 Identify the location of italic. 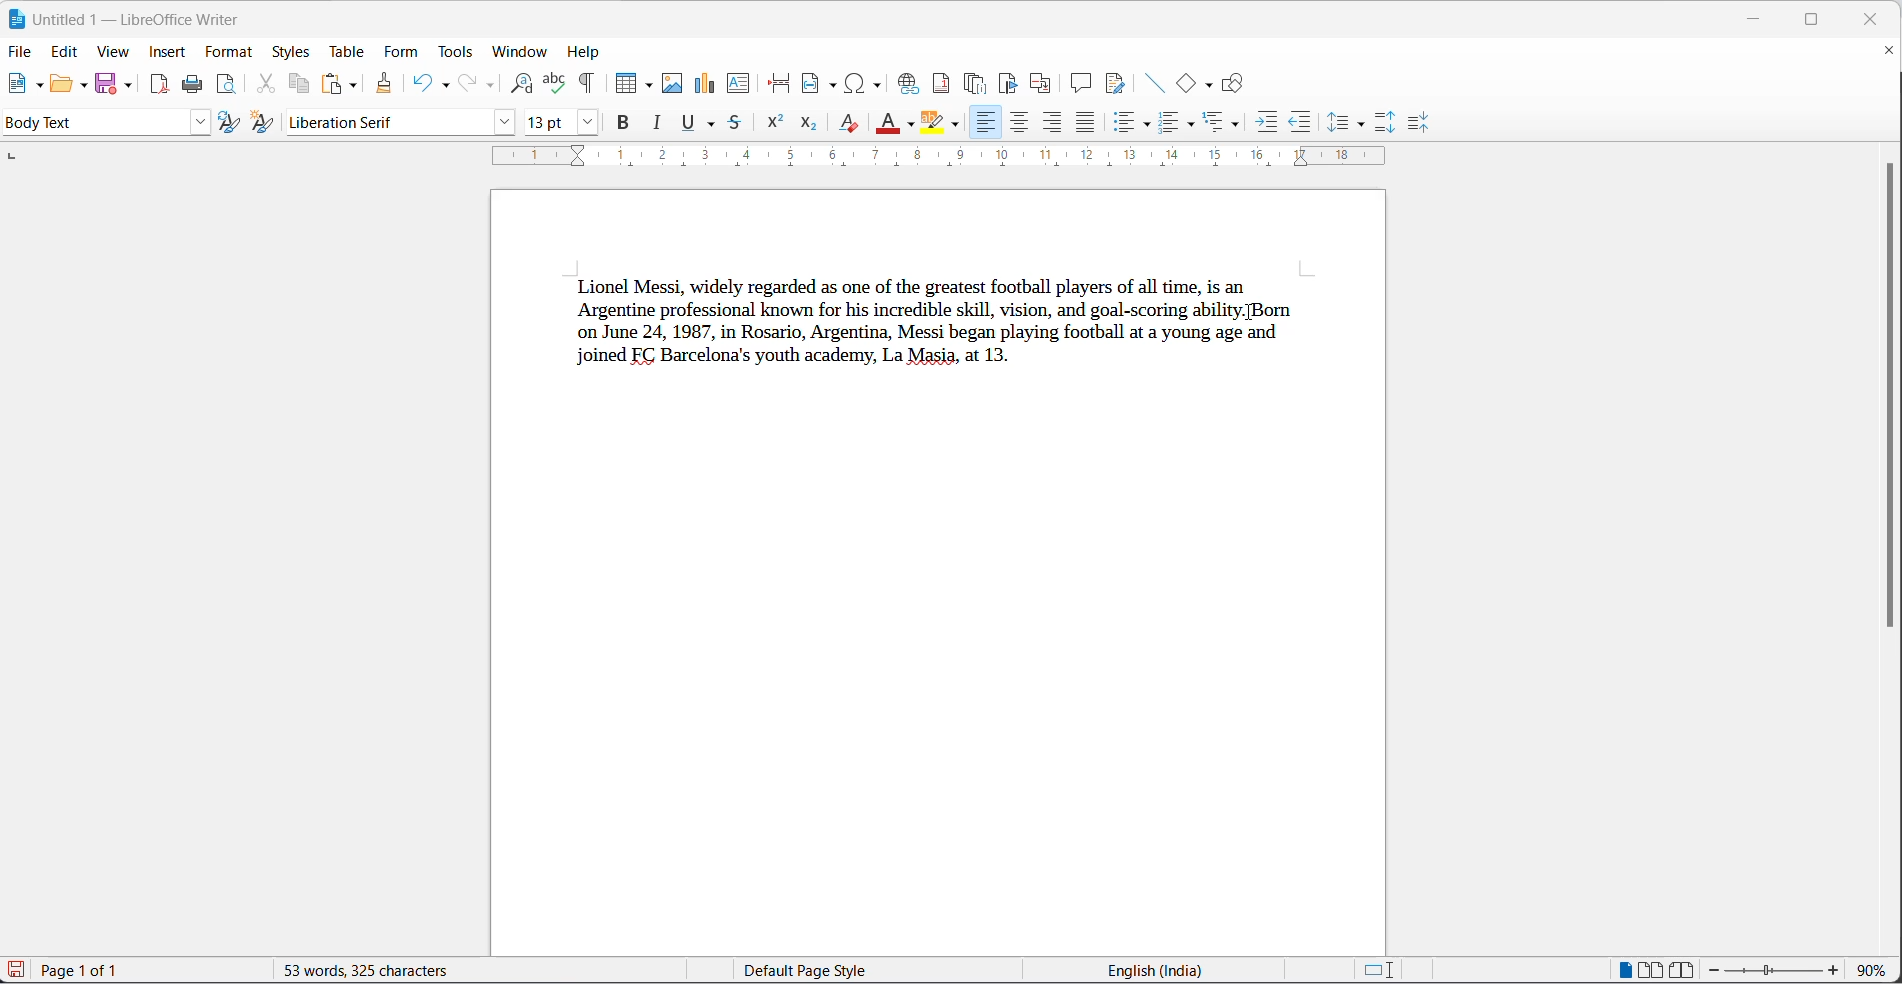
(656, 123).